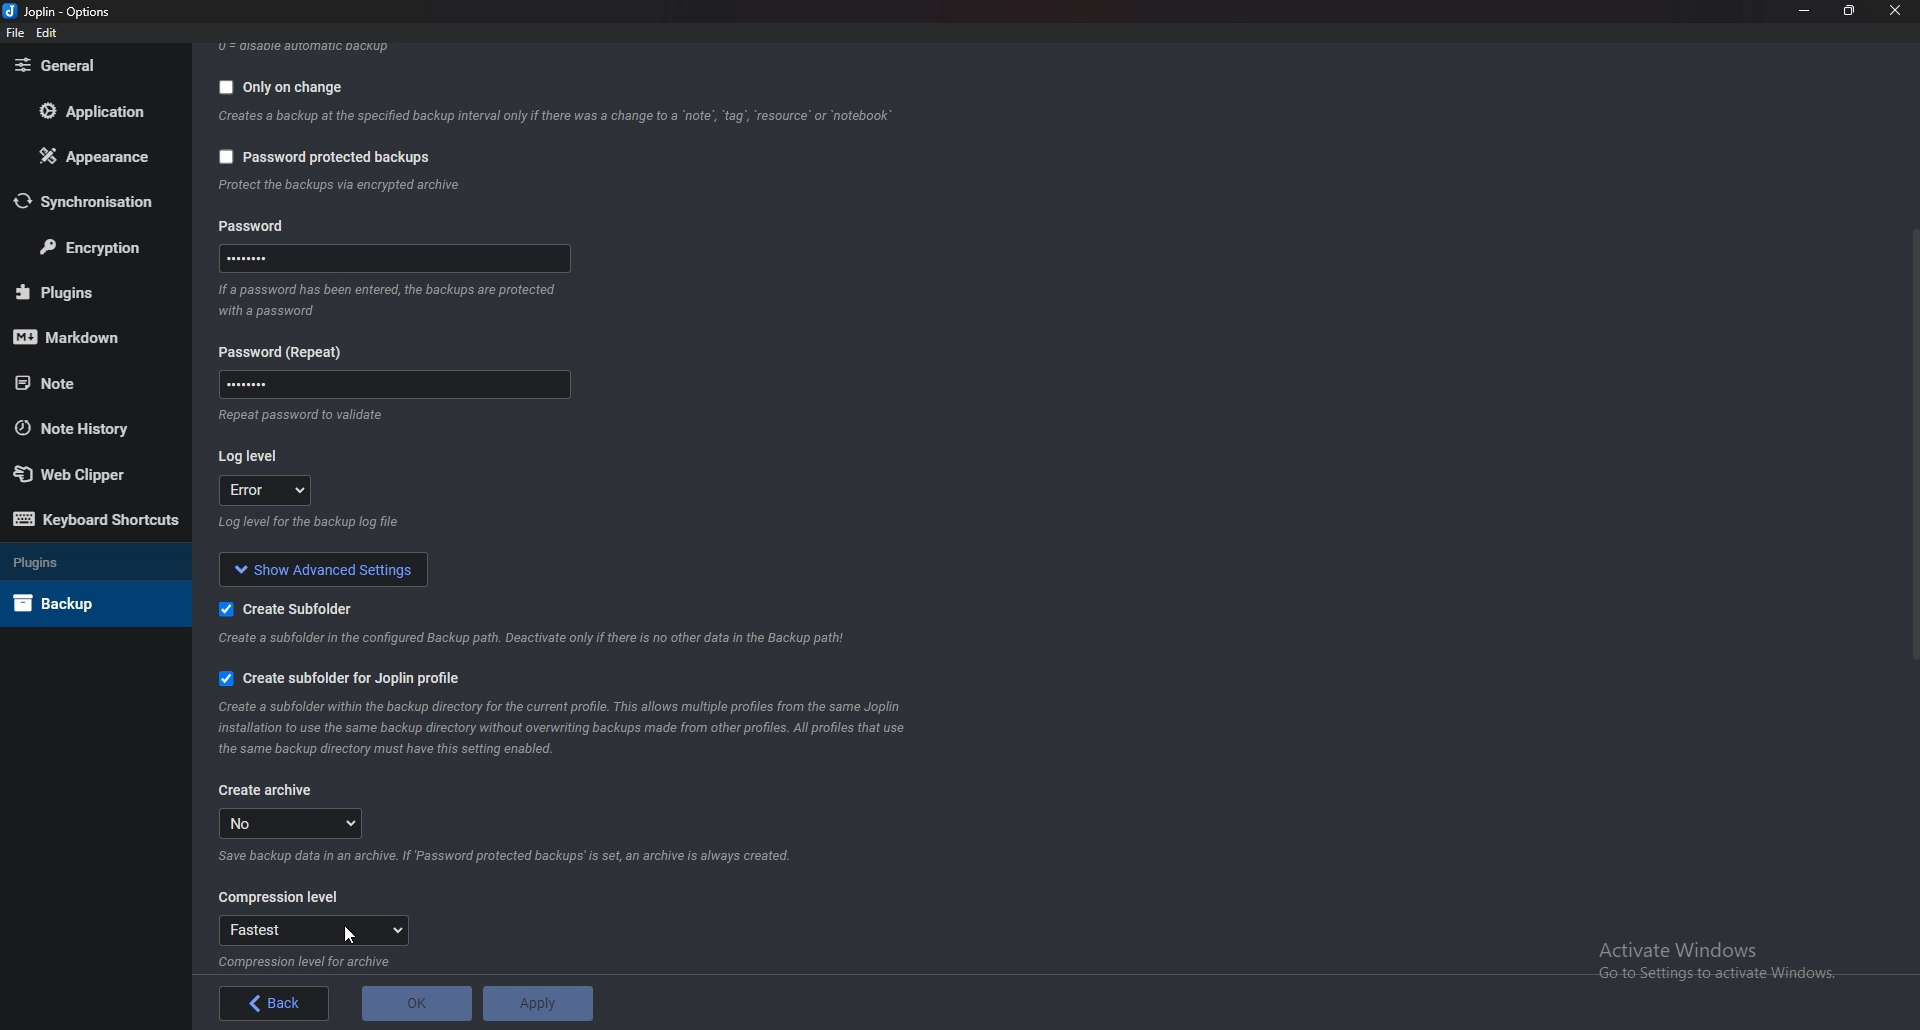 The width and height of the screenshot is (1920, 1030). Describe the element at coordinates (340, 186) in the screenshot. I see `info` at that location.